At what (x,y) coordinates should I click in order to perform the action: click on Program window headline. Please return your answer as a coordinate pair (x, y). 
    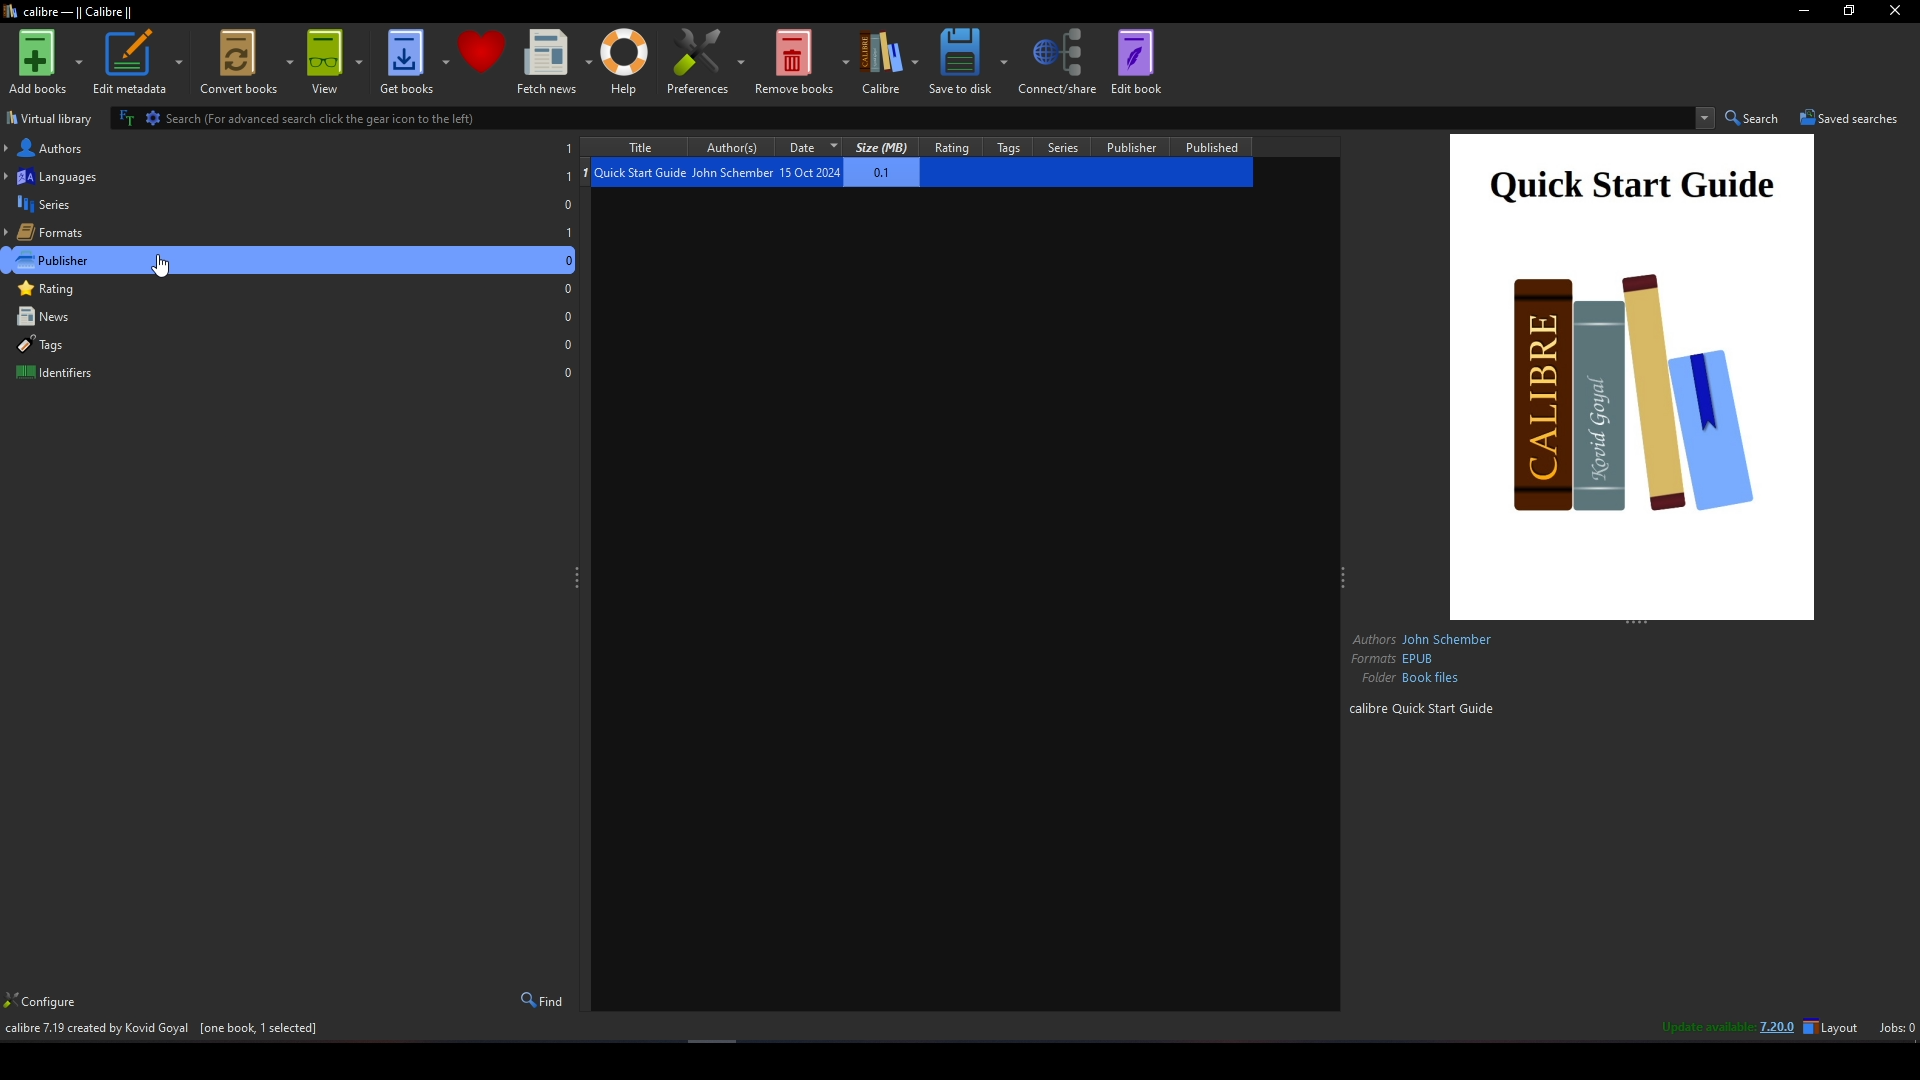
    Looking at the image, I should click on (69, 12).